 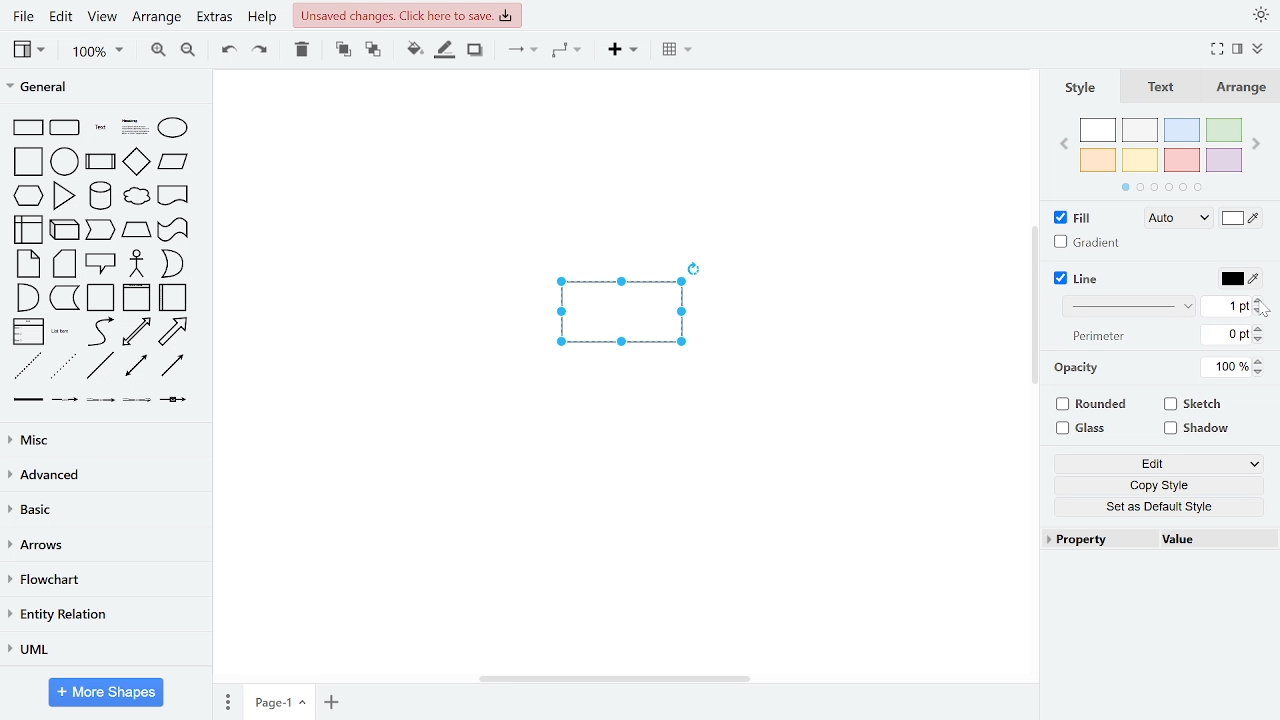 I want to click on full view, so click(x=1217, y=50).